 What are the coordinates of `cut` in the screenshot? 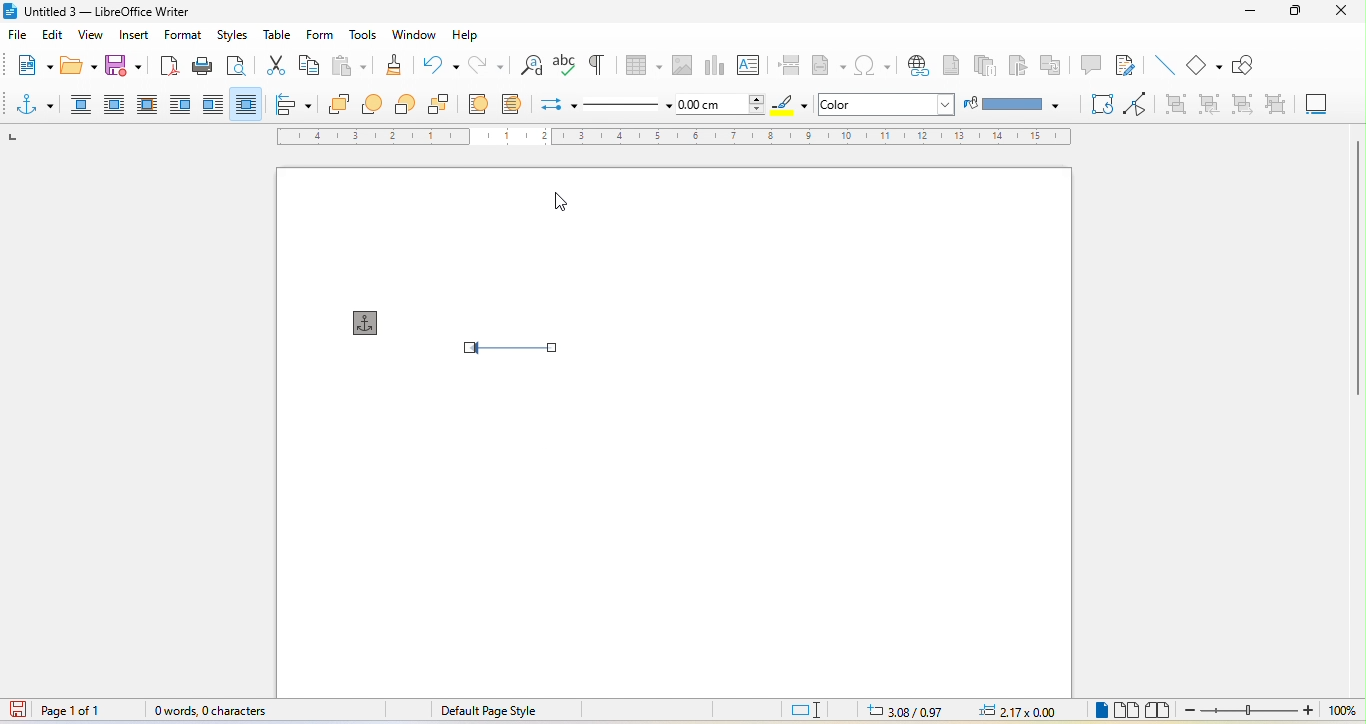 It's located at (271, 63).